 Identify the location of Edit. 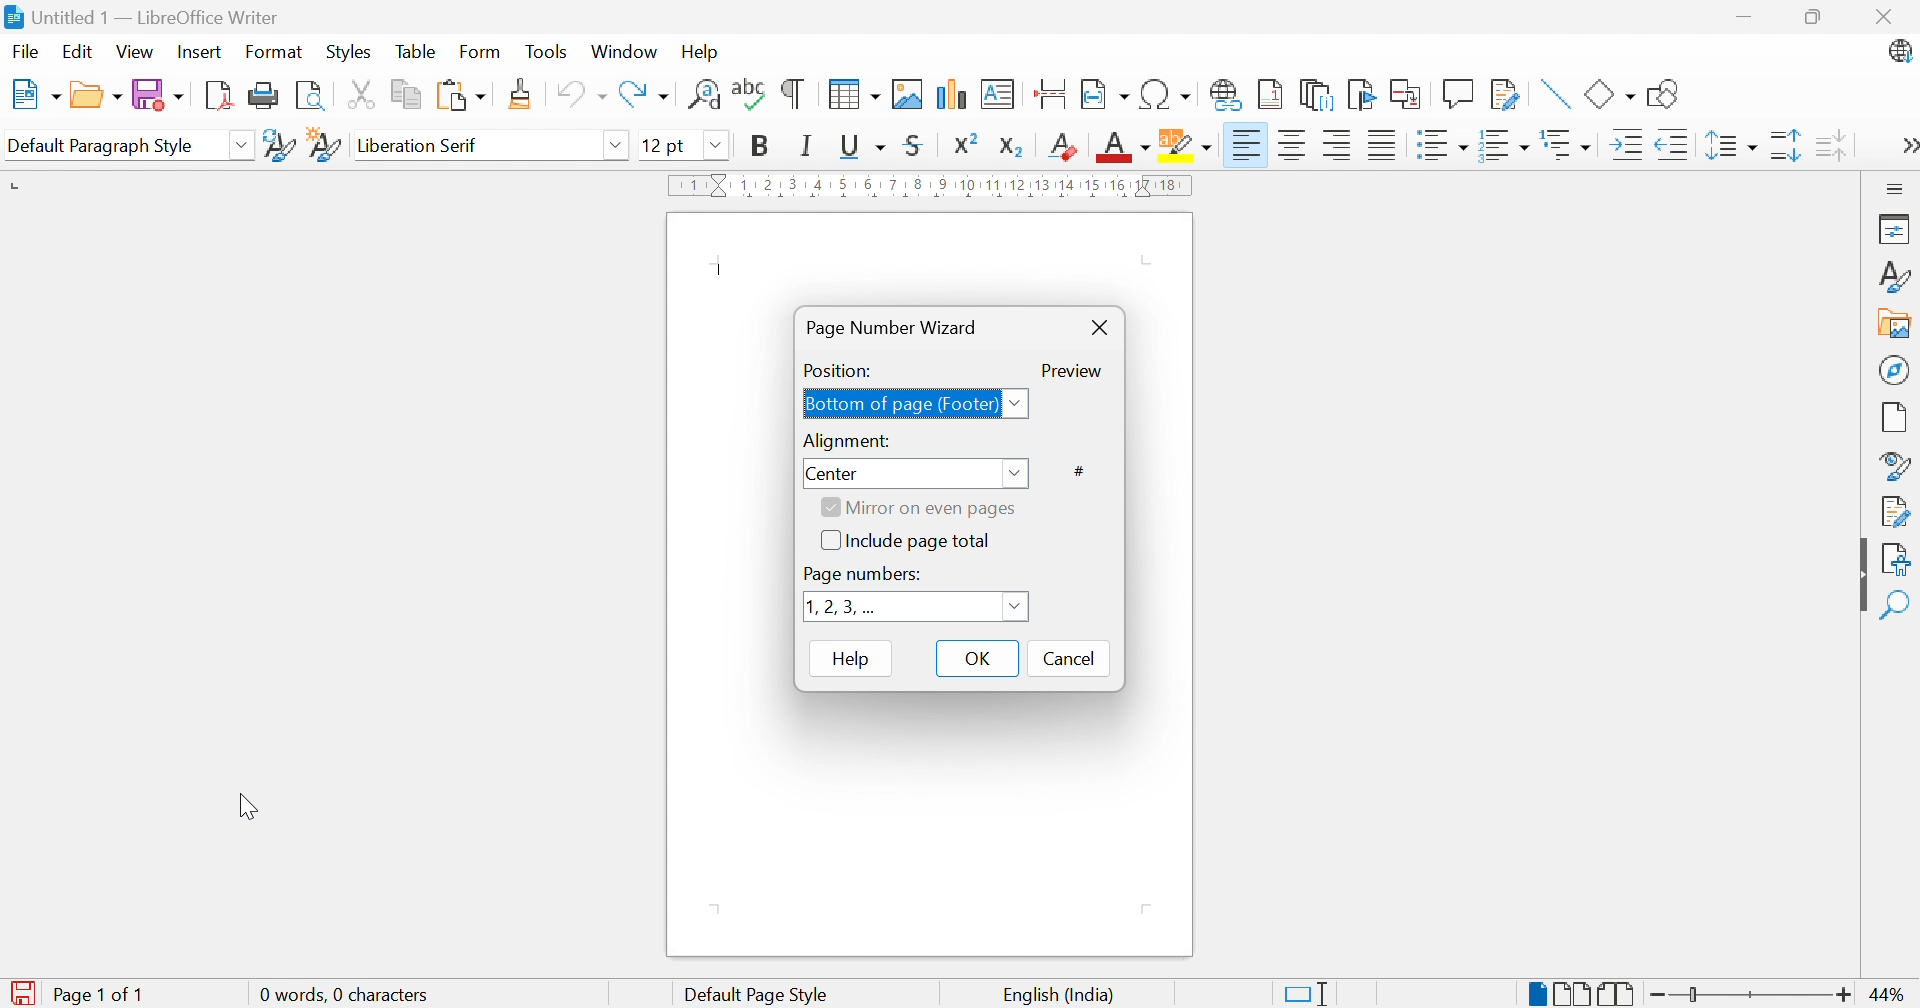
(78, 54).